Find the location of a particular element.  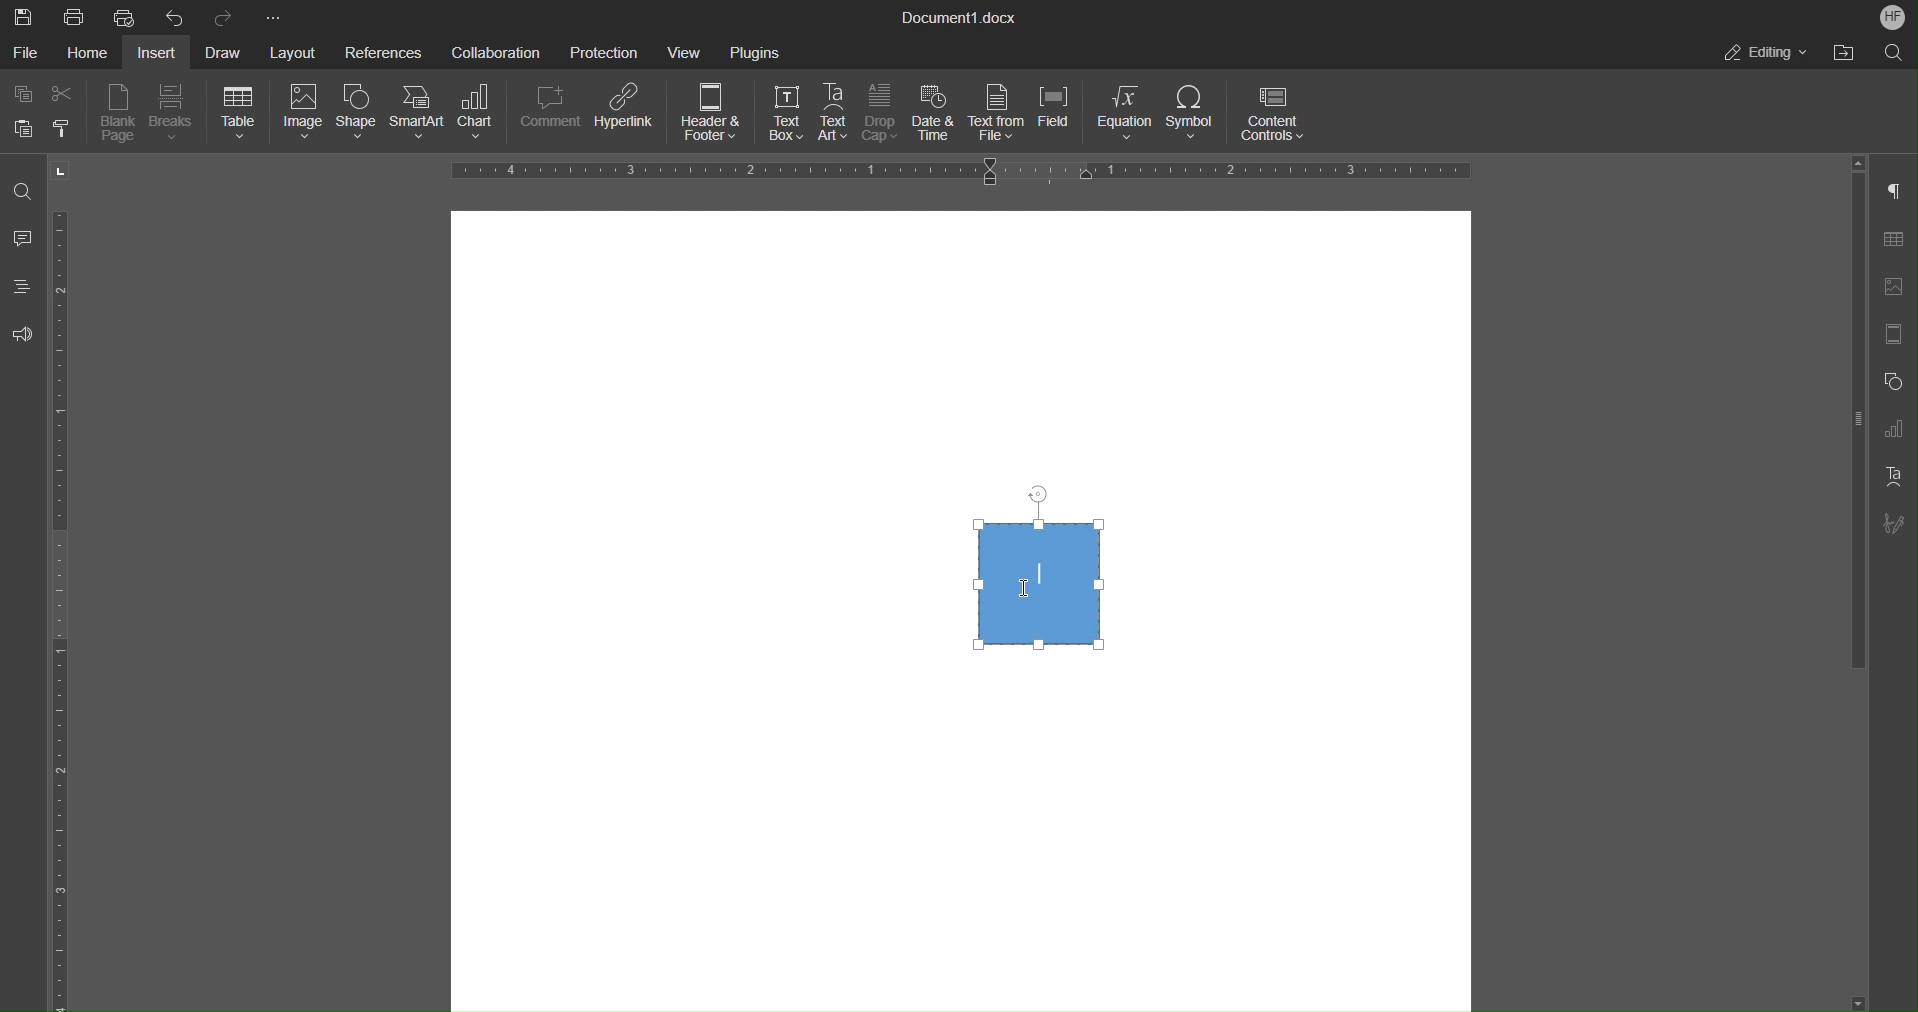

Insert Image is located at coordinates (1899, 286).